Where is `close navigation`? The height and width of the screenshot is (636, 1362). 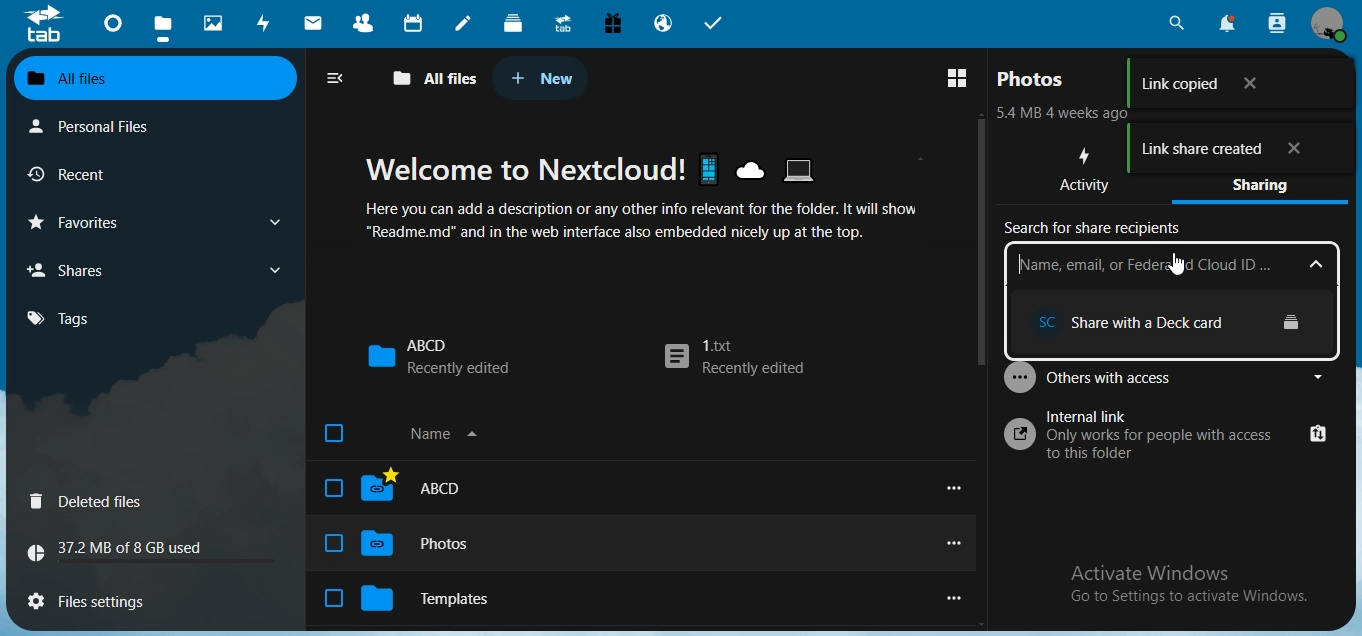
close navigation is located at coordinates (340, 78).